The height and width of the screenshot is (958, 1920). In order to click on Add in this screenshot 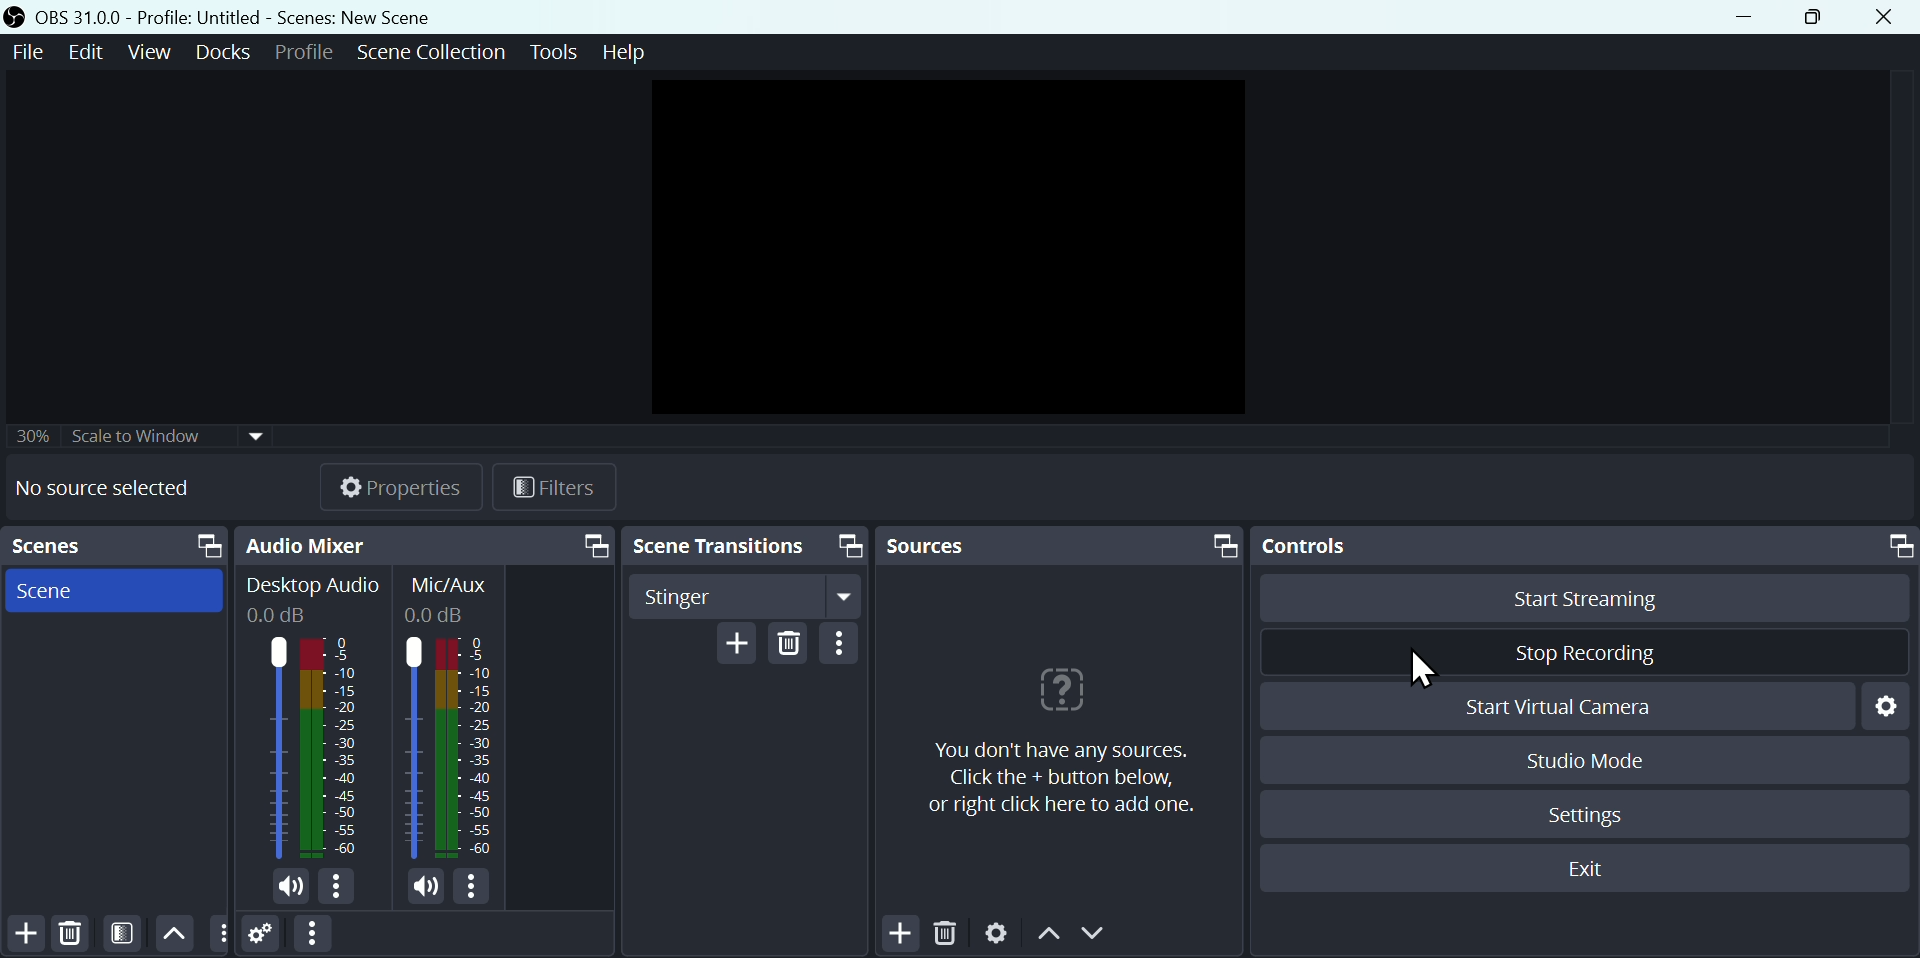, I will do `click(738, 646)`.